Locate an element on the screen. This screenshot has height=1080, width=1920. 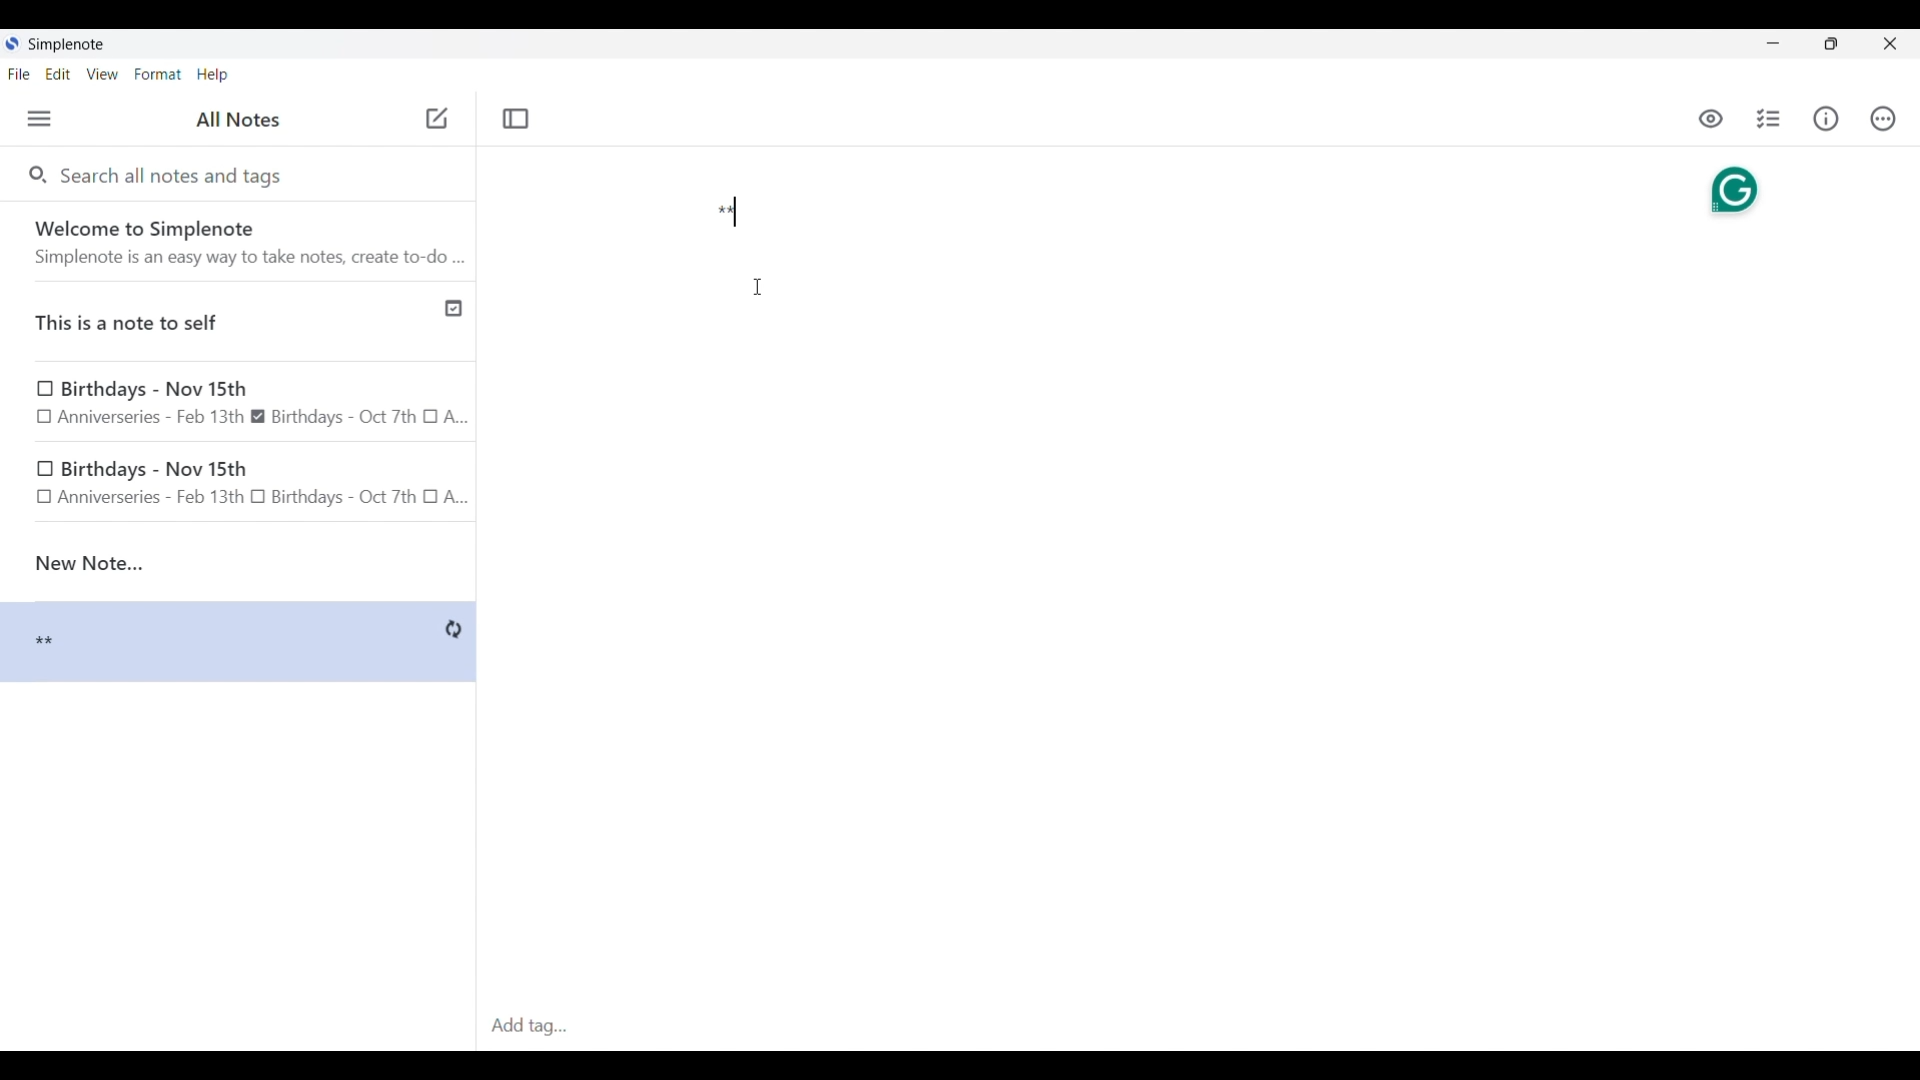
Toggle focus mode is located at coordinates (515, 119).